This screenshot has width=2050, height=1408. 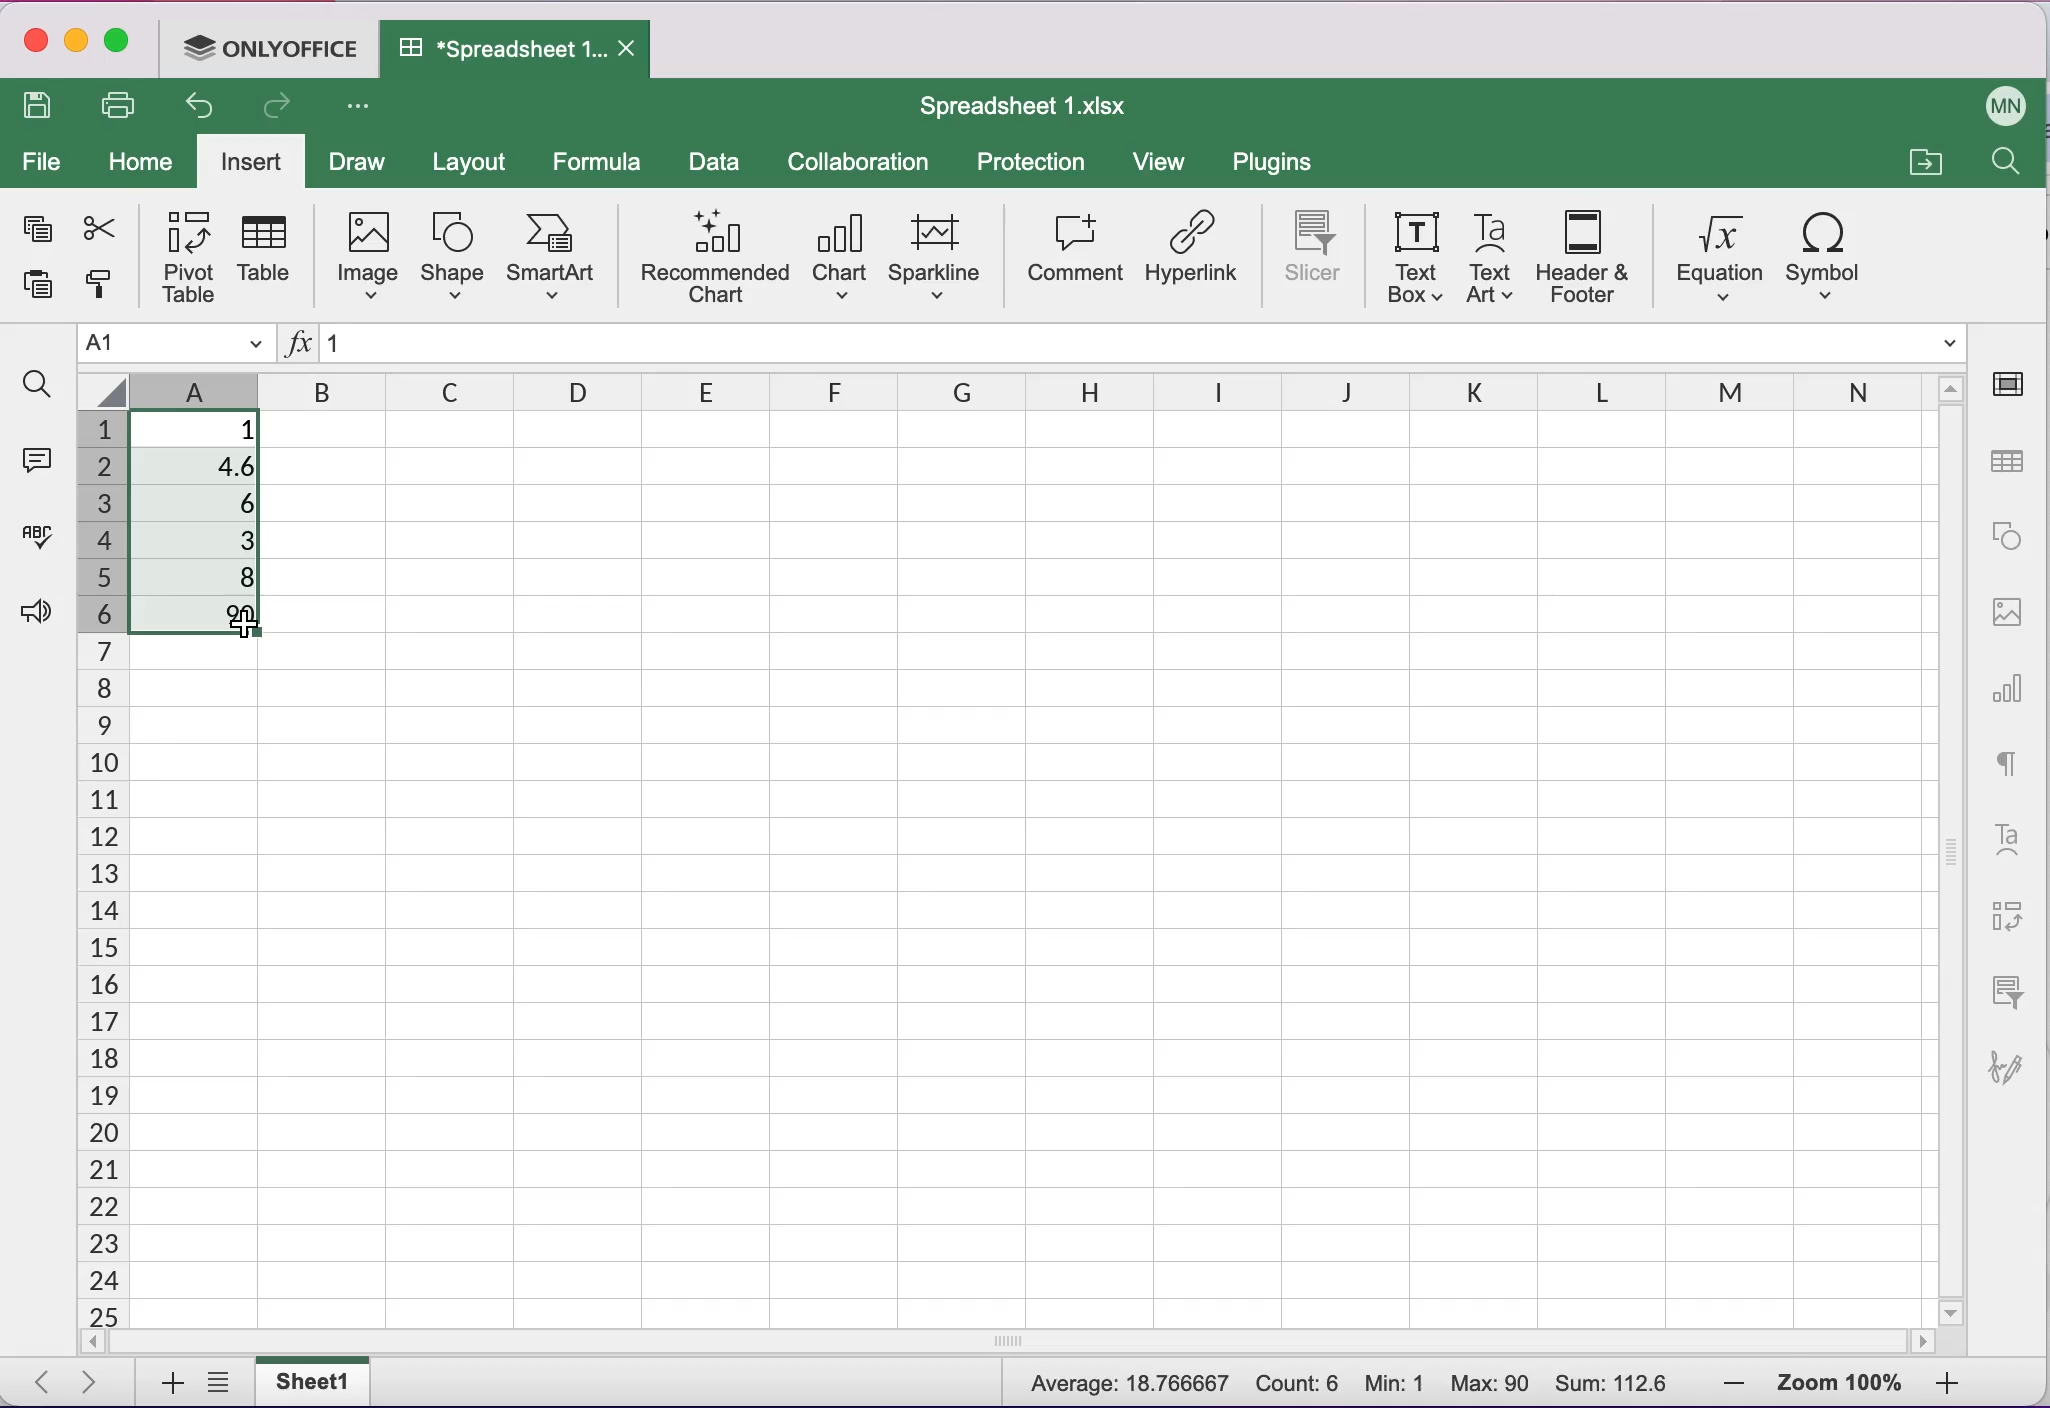 What do you see at coordinates (1949, 868) in the screenshot?
I see `vertical scrollbar` at bounding box center [1949, 868].